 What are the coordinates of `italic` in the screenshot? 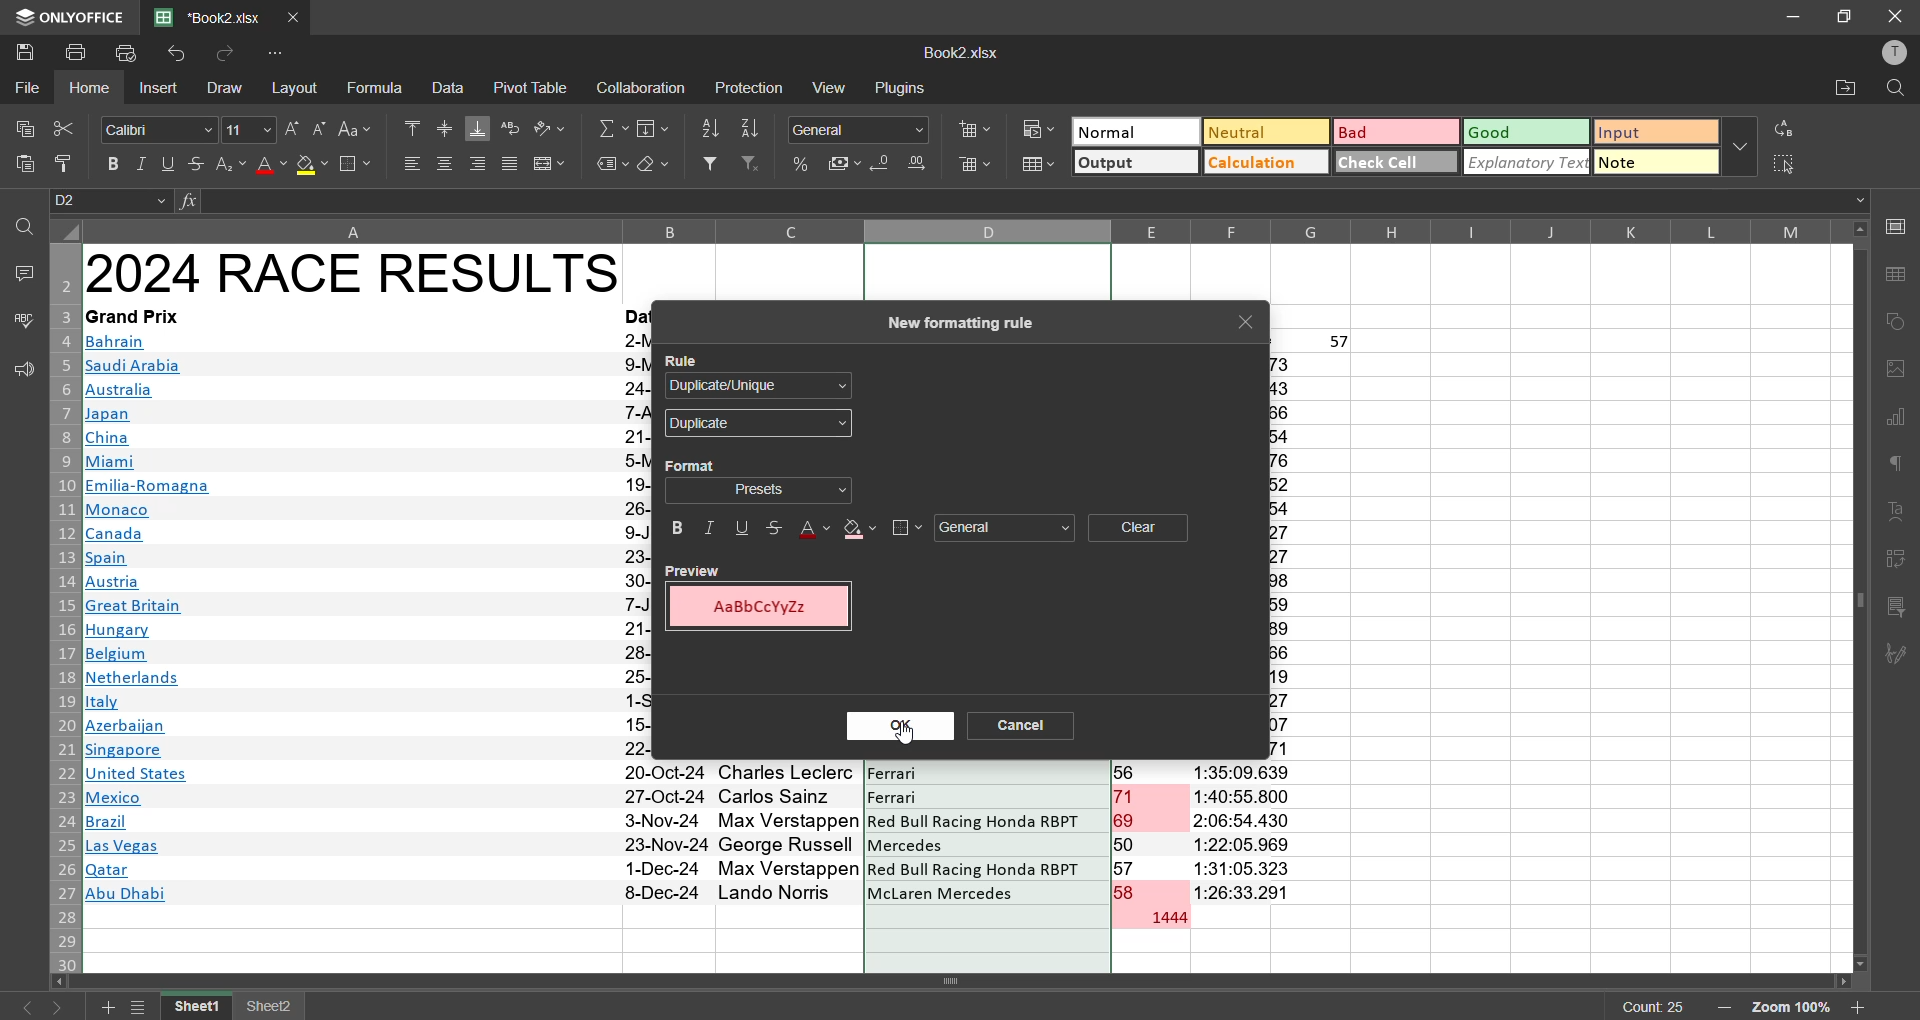 It's located at (143, 164).